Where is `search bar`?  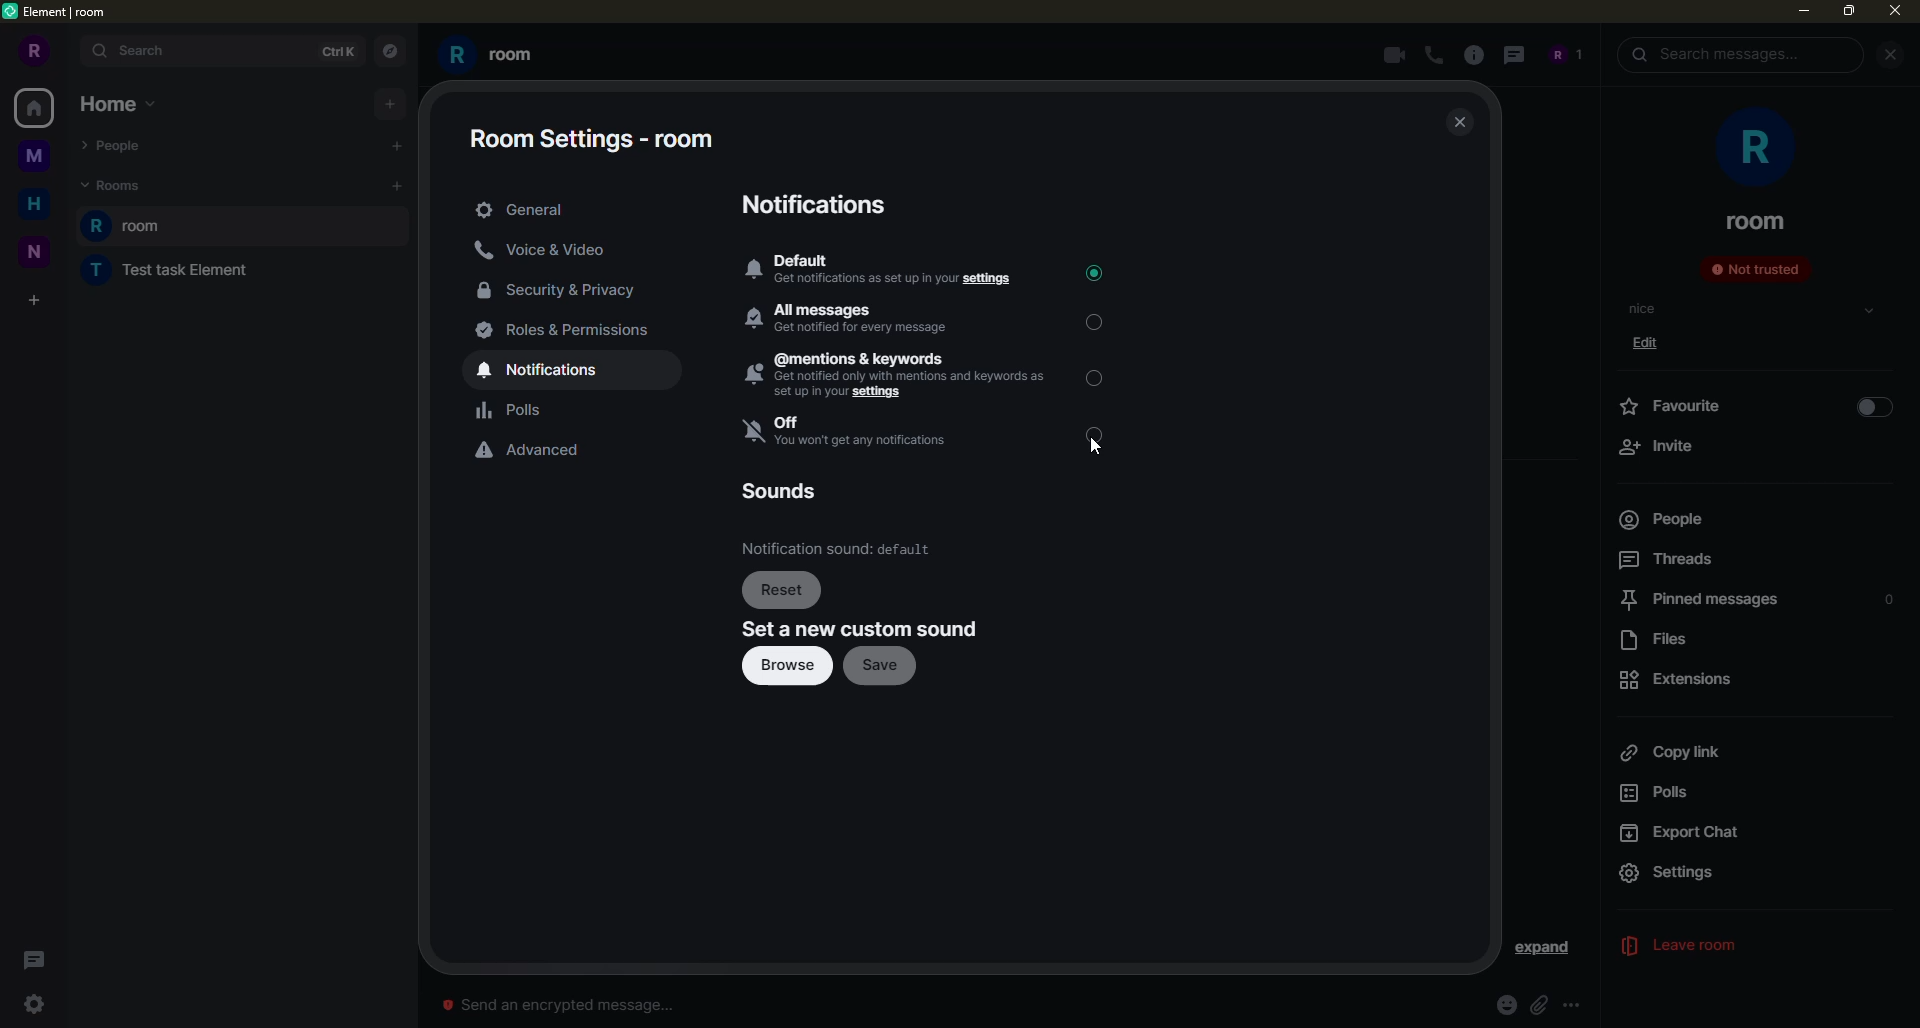
search bar is located at coordinates (221, 51).